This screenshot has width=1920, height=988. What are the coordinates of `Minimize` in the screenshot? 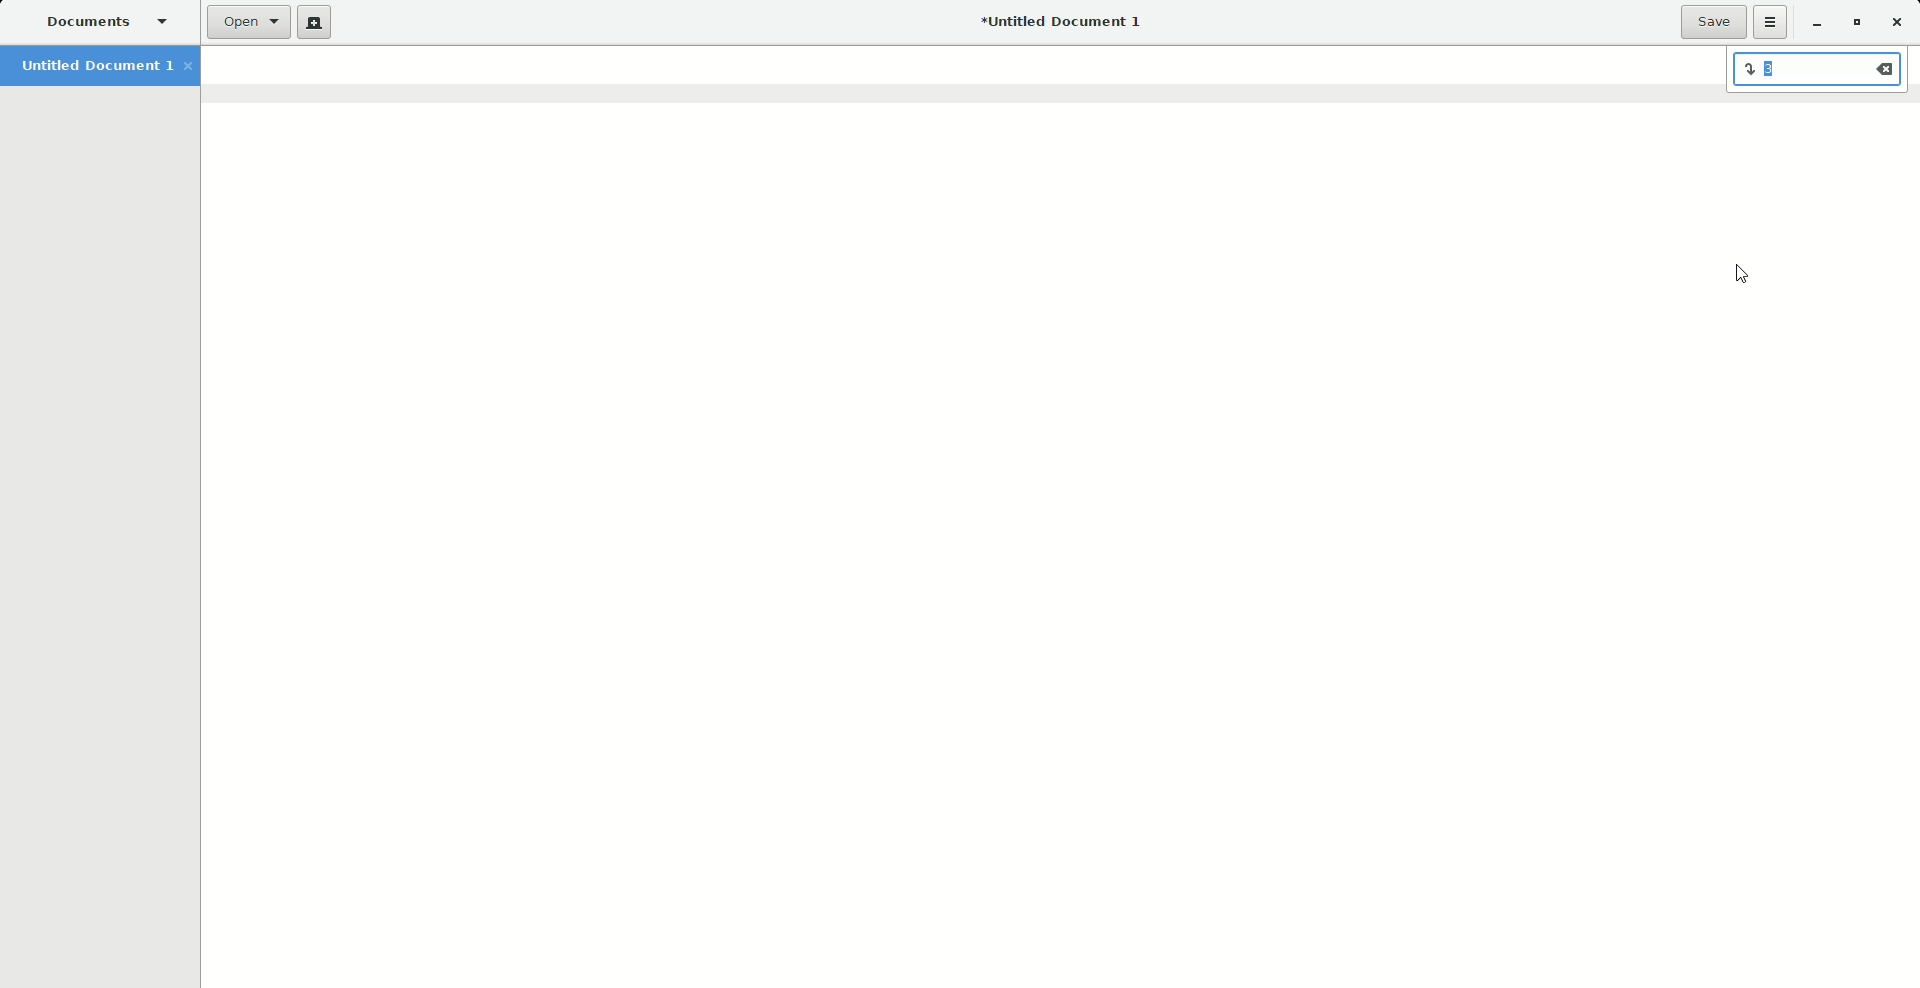 It's located at (1815, 24).